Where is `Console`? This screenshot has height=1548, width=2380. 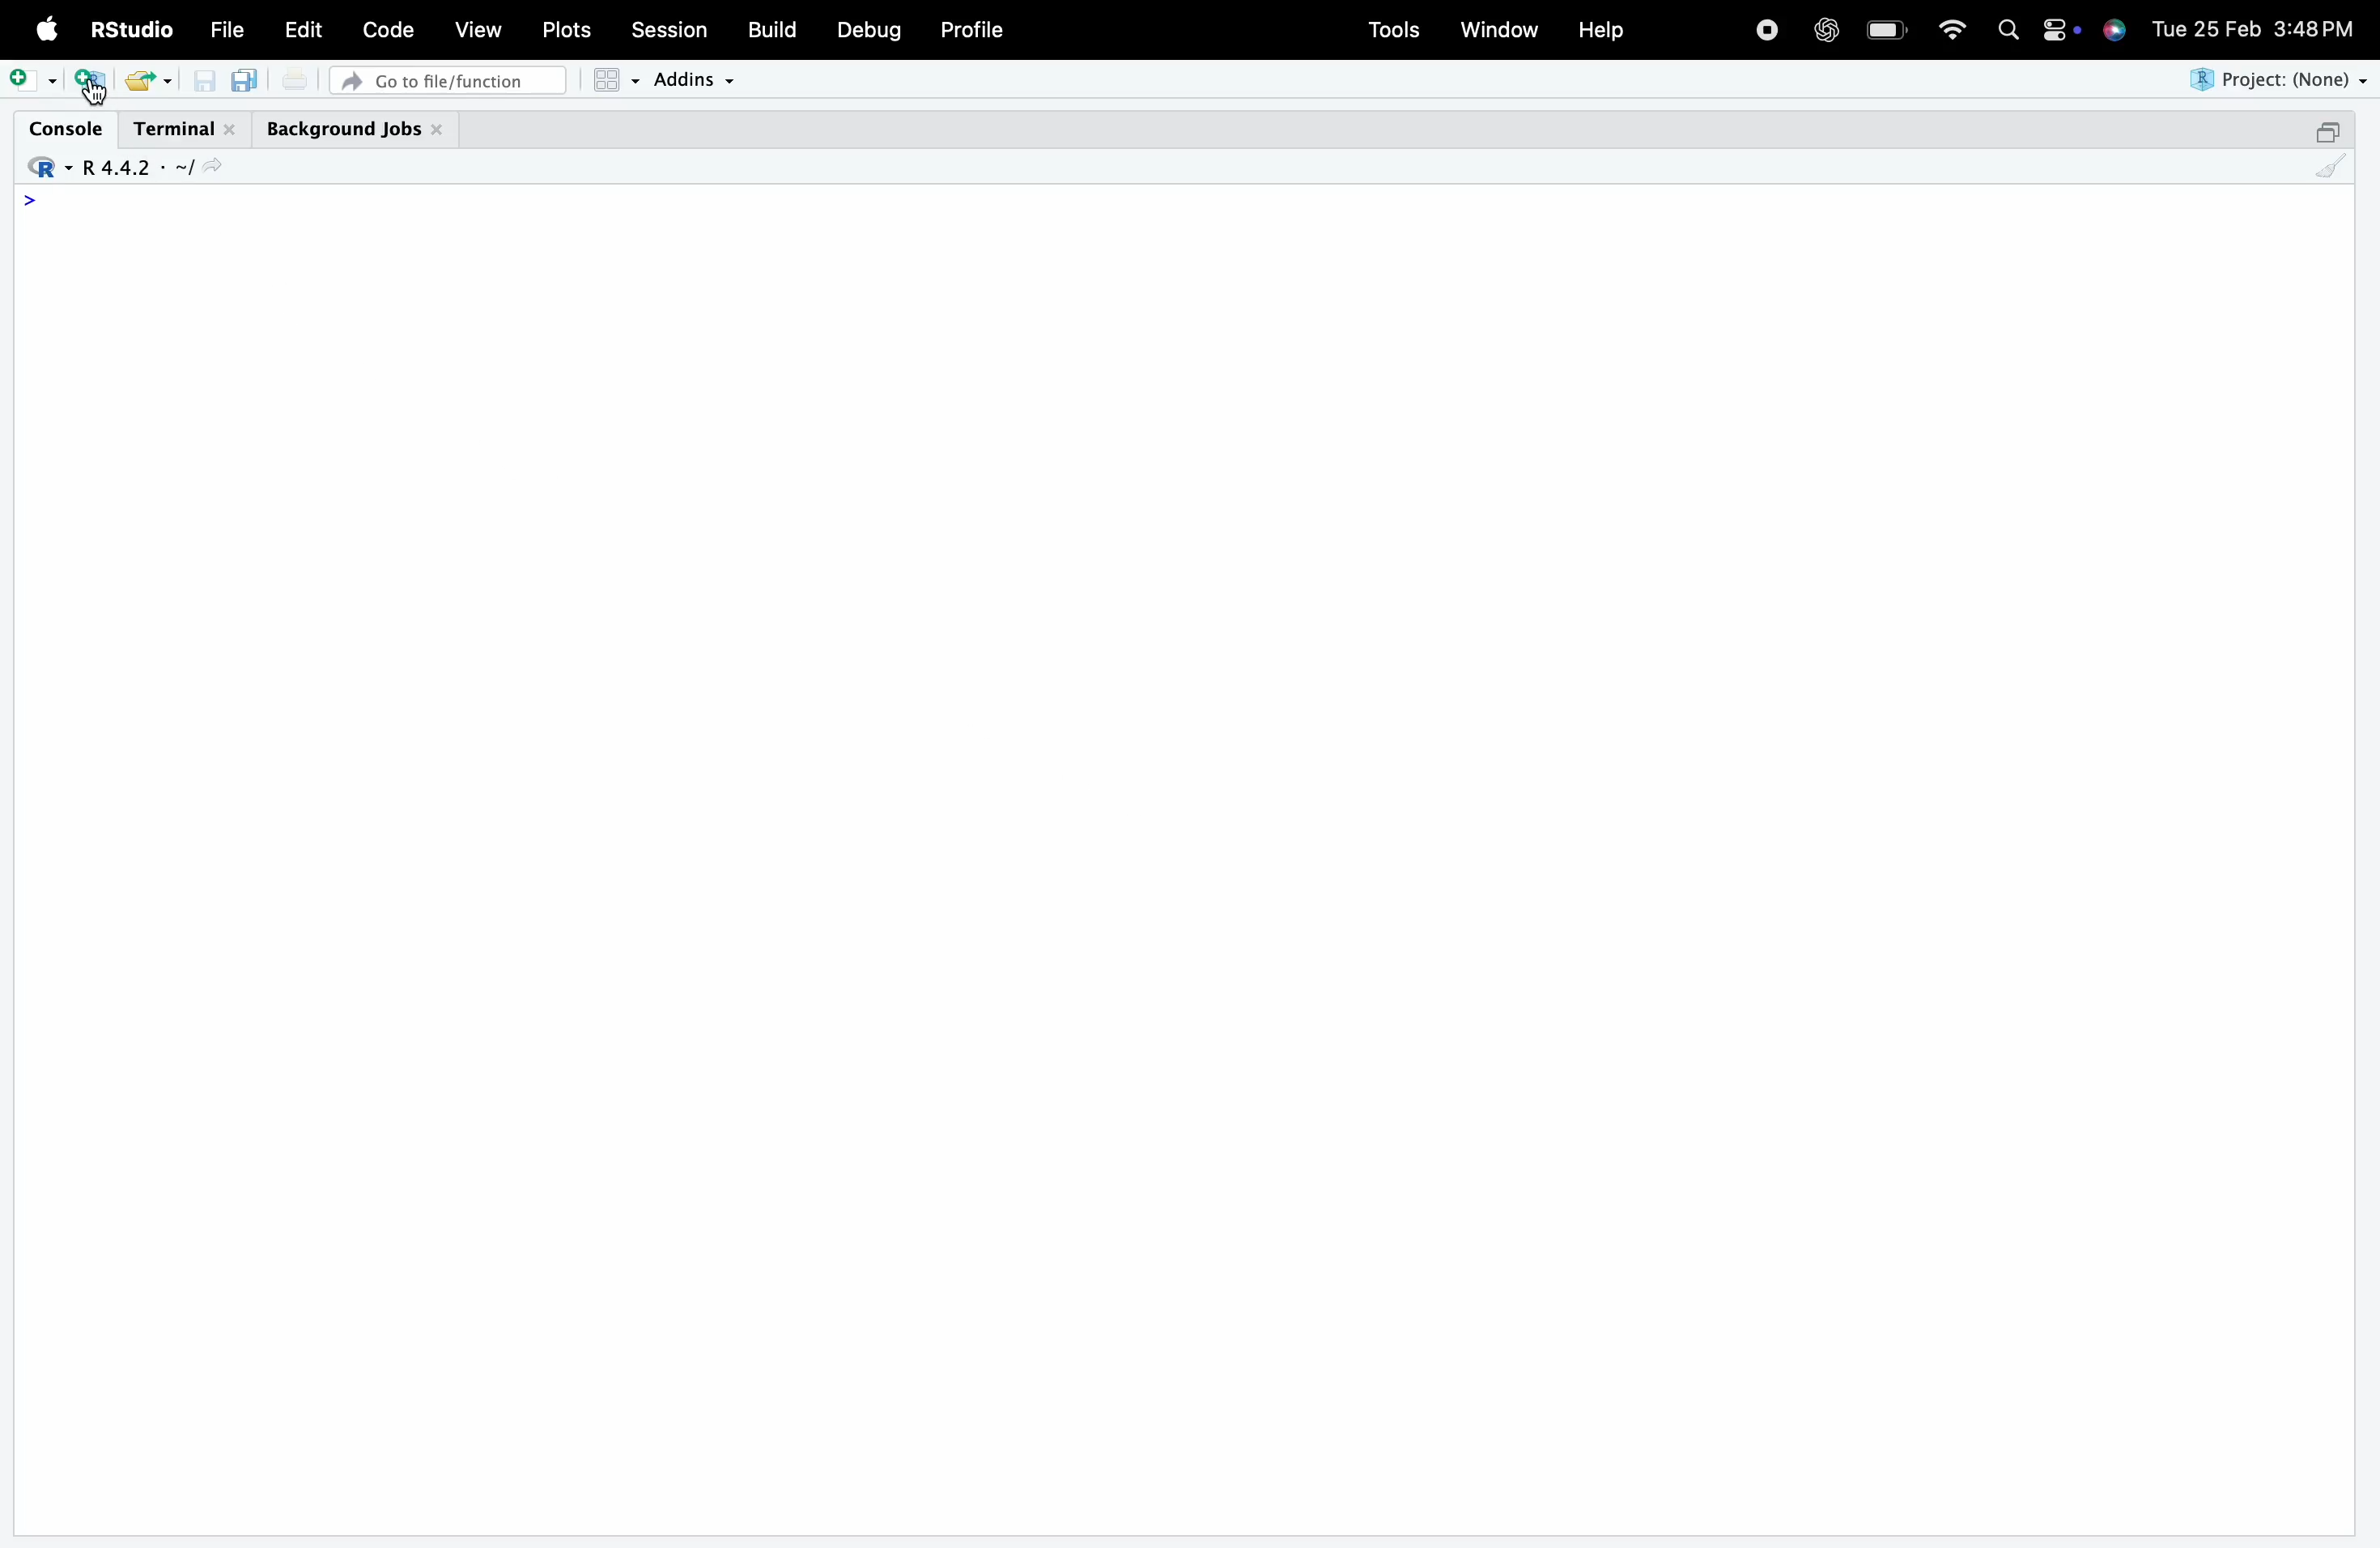 Console is located at coordinates (65, 128).